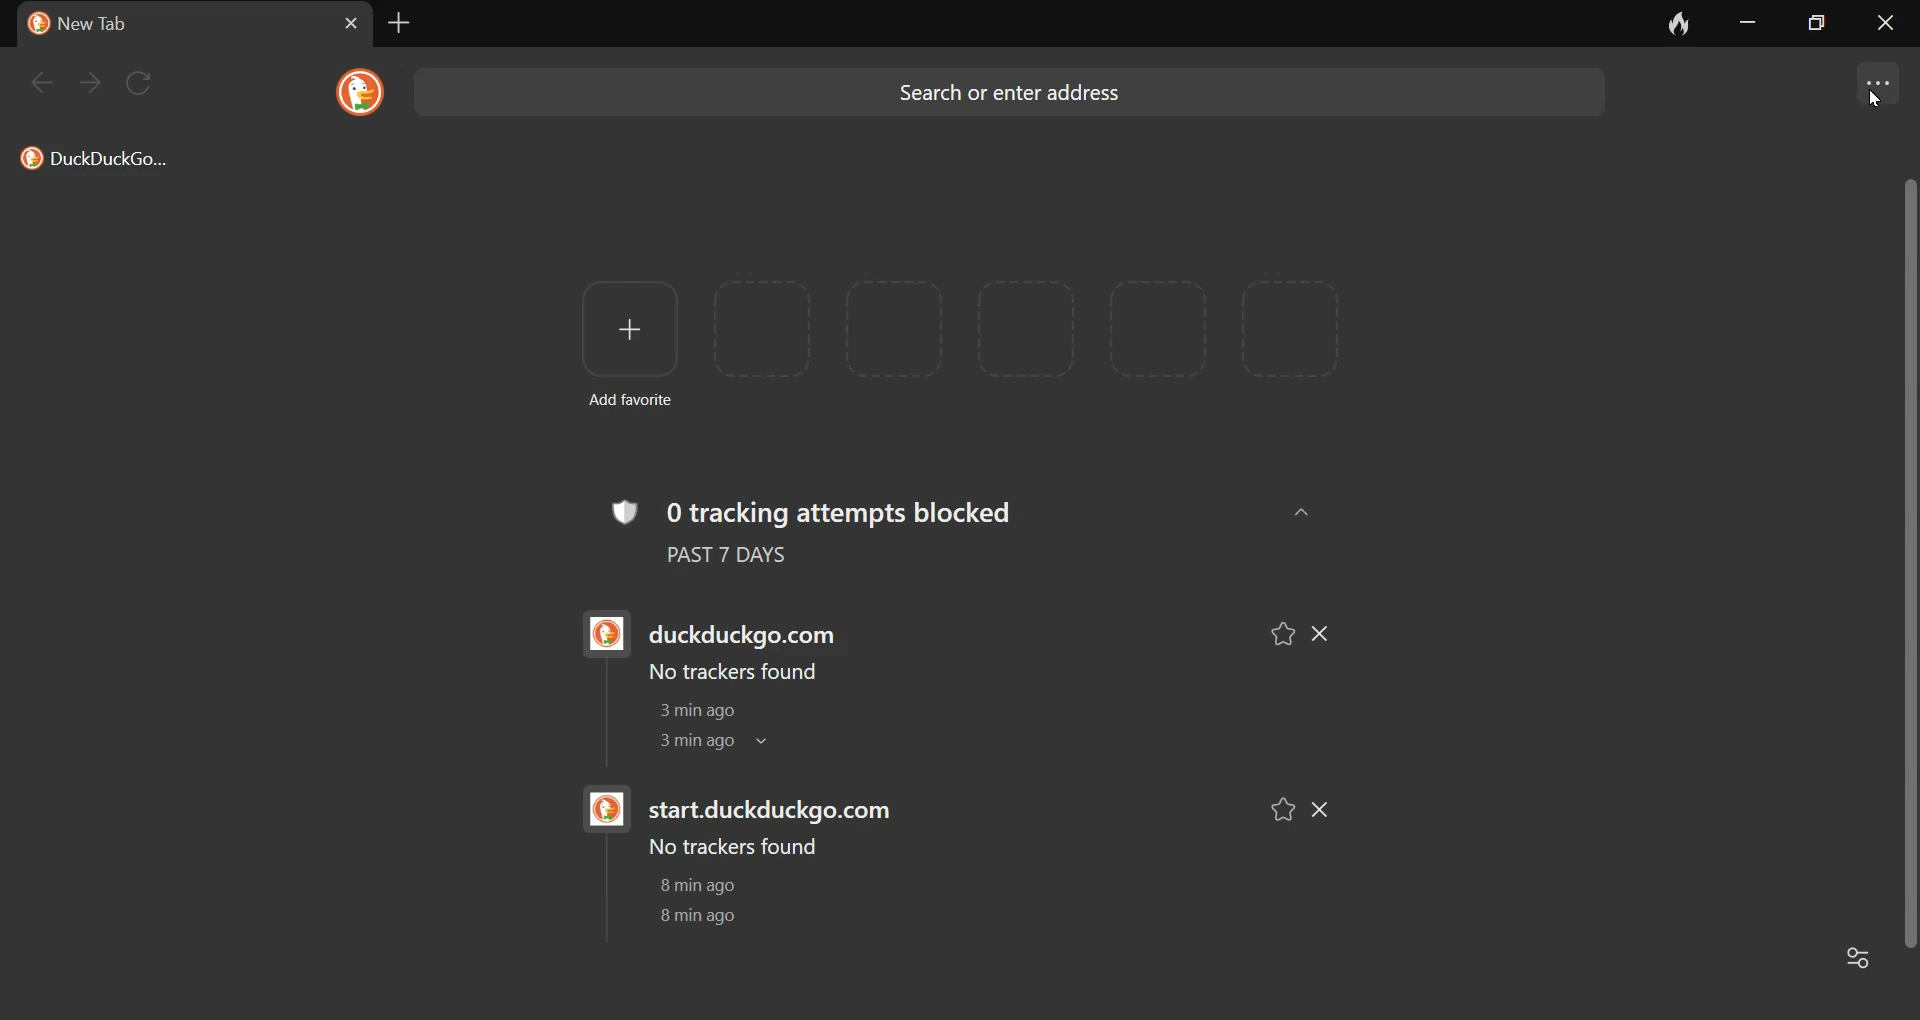 The height and width of the screenshot is (1020, 1920). Describe the element at coordinates (1877, 79) in the screenshot. I see `menu` at that location.